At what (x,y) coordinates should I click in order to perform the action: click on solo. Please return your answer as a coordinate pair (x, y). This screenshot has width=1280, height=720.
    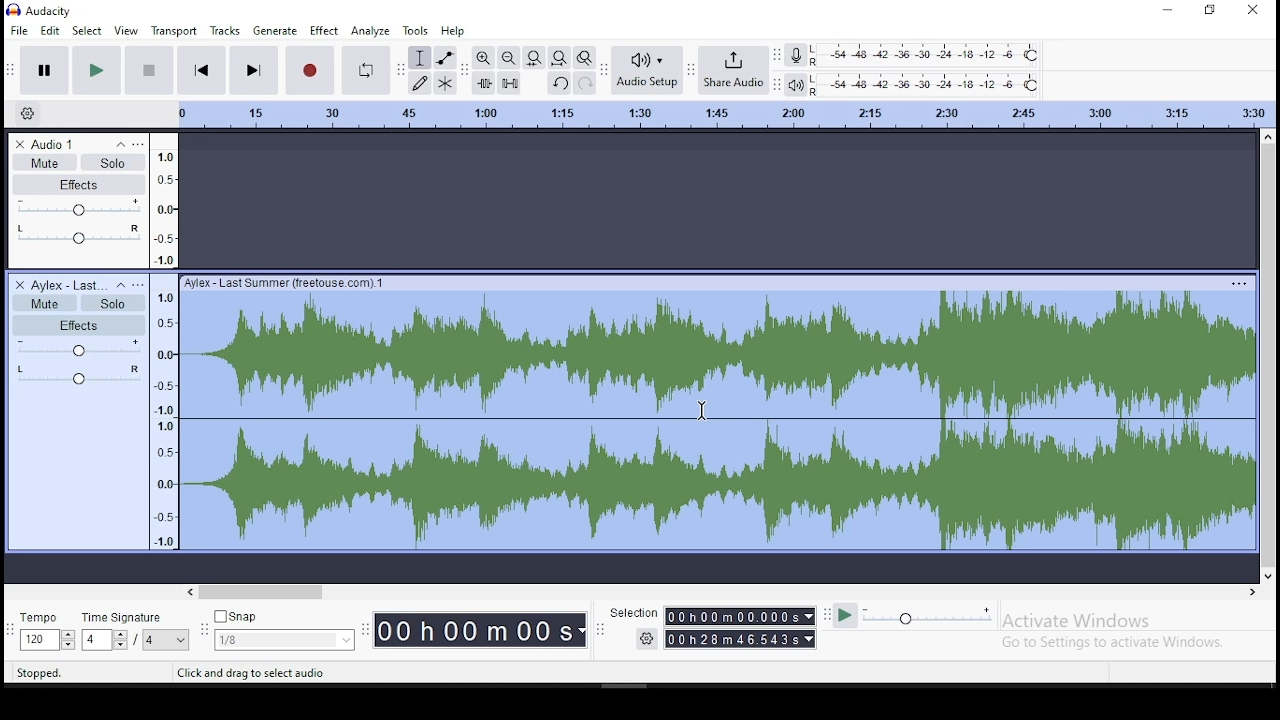
    Looking at the image, I should click on (116, 163).